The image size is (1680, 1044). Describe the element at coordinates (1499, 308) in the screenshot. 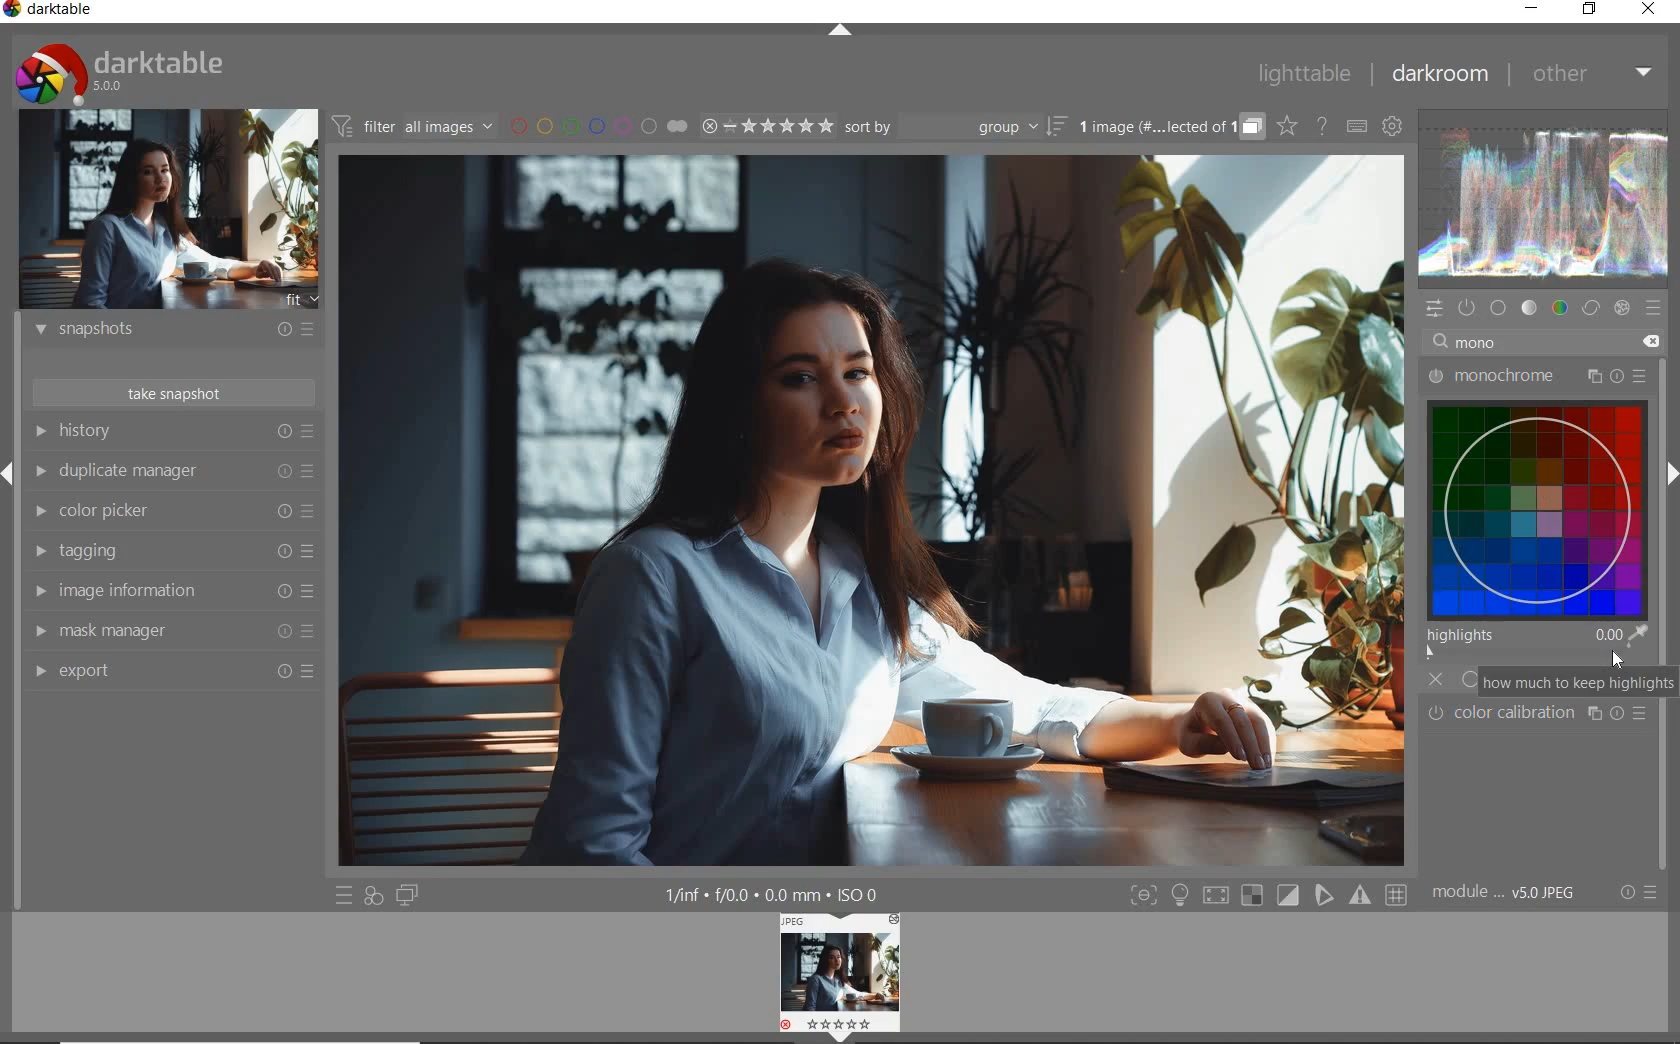

I see `base` at that location.